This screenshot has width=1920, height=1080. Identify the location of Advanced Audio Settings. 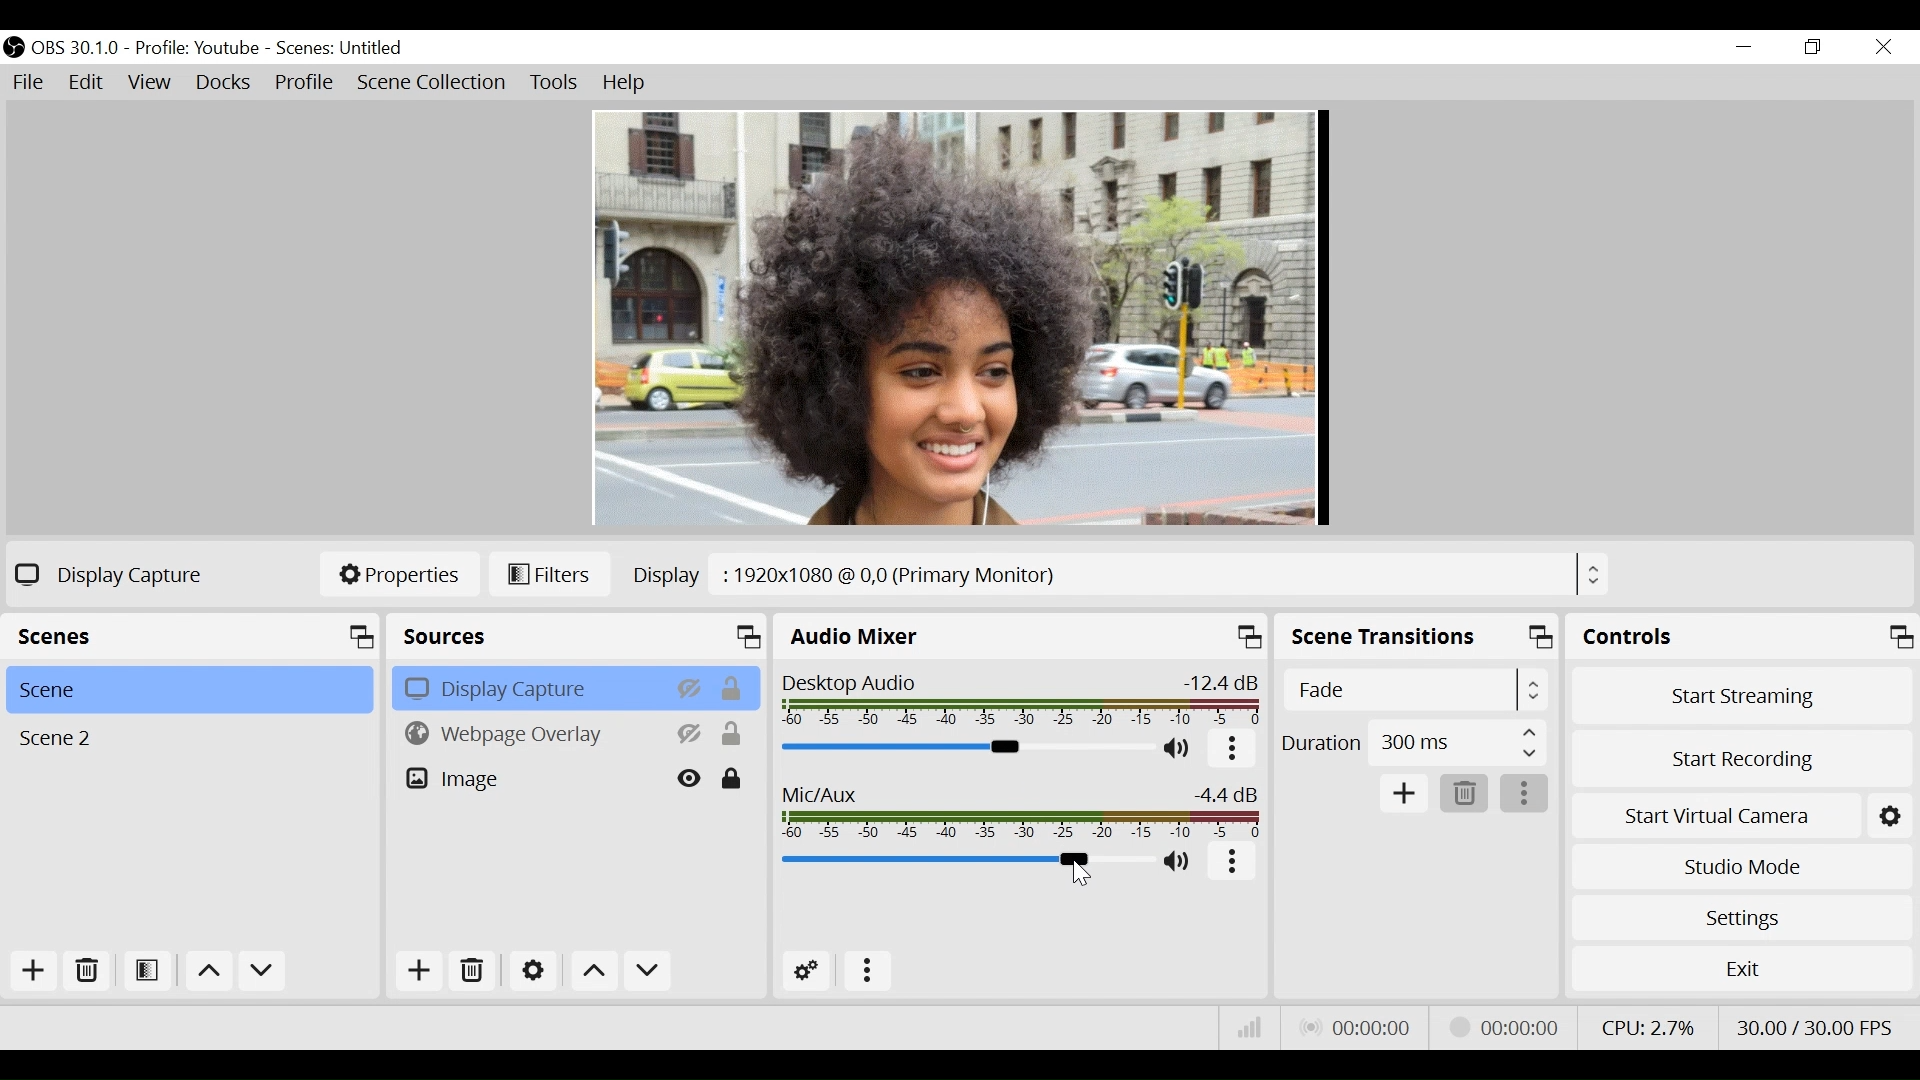
(808, 971).